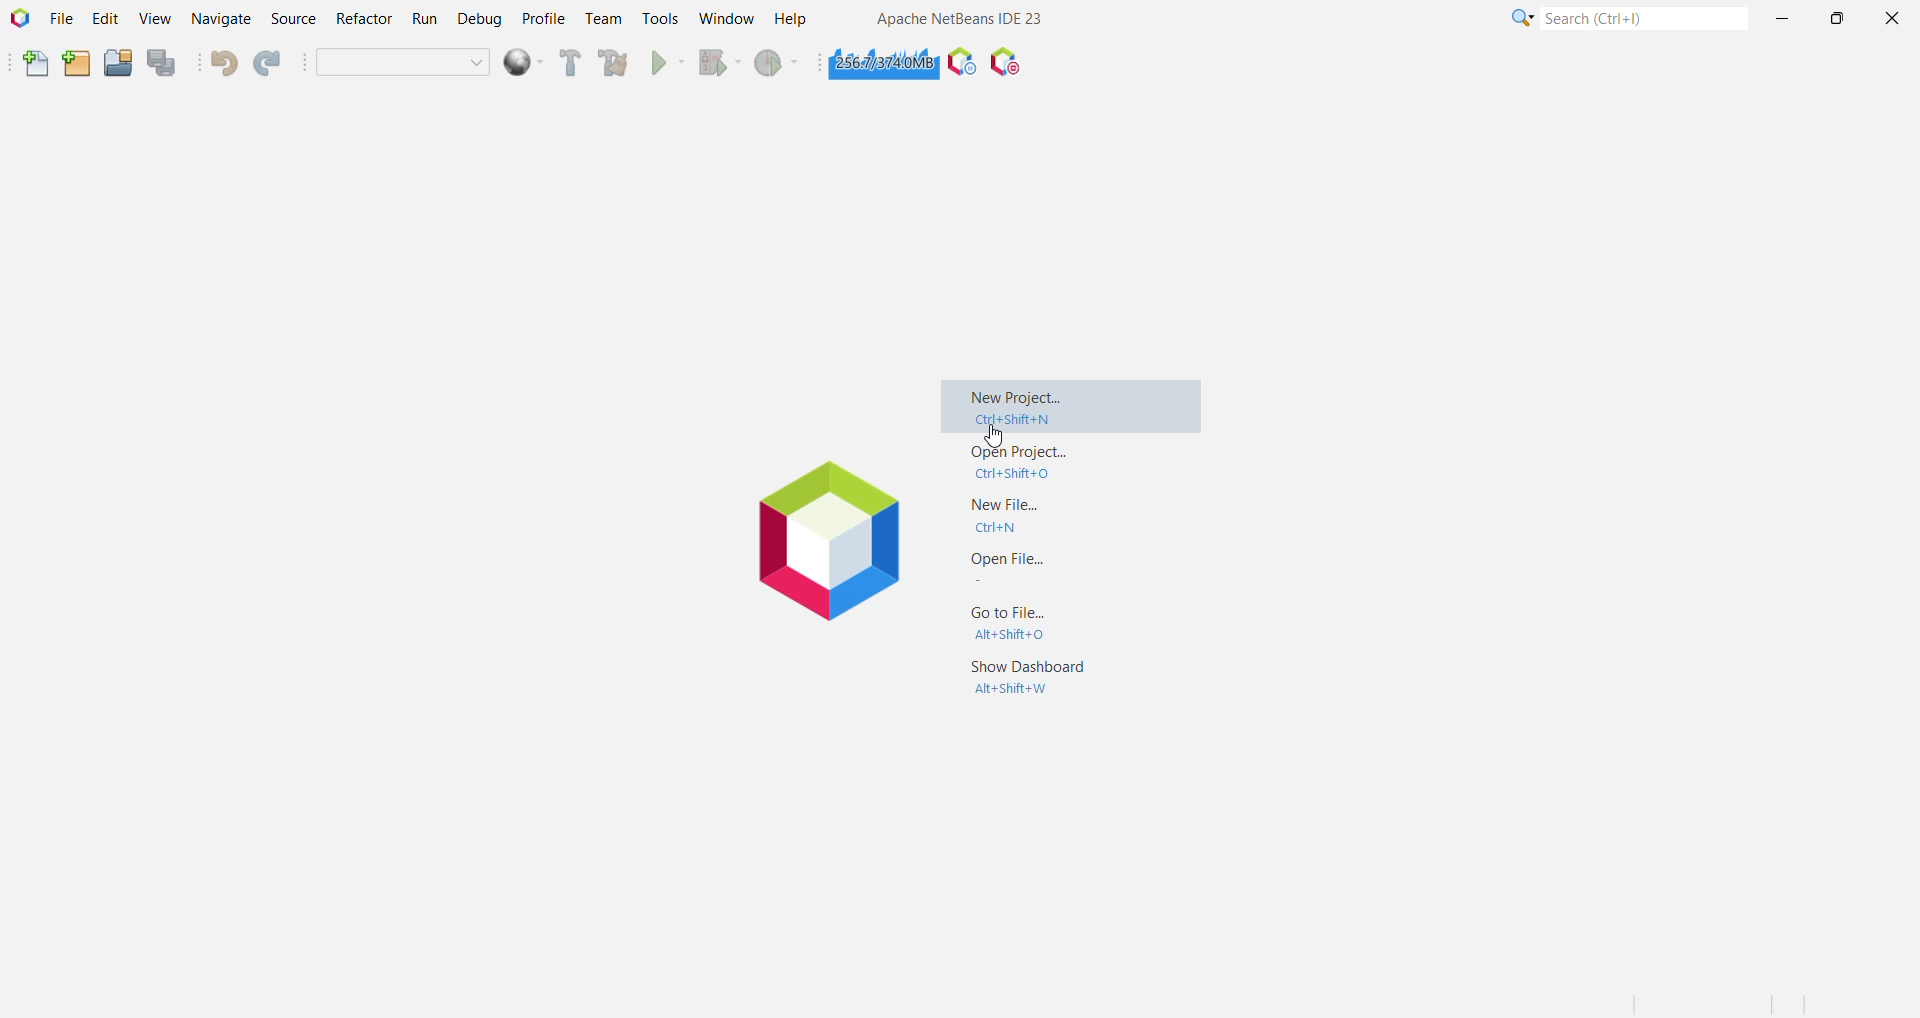 This screenshot has height=1018, width=1920. Describe the element at coordinates (224, 65) in the screenshot. I see `Undo` at that location.